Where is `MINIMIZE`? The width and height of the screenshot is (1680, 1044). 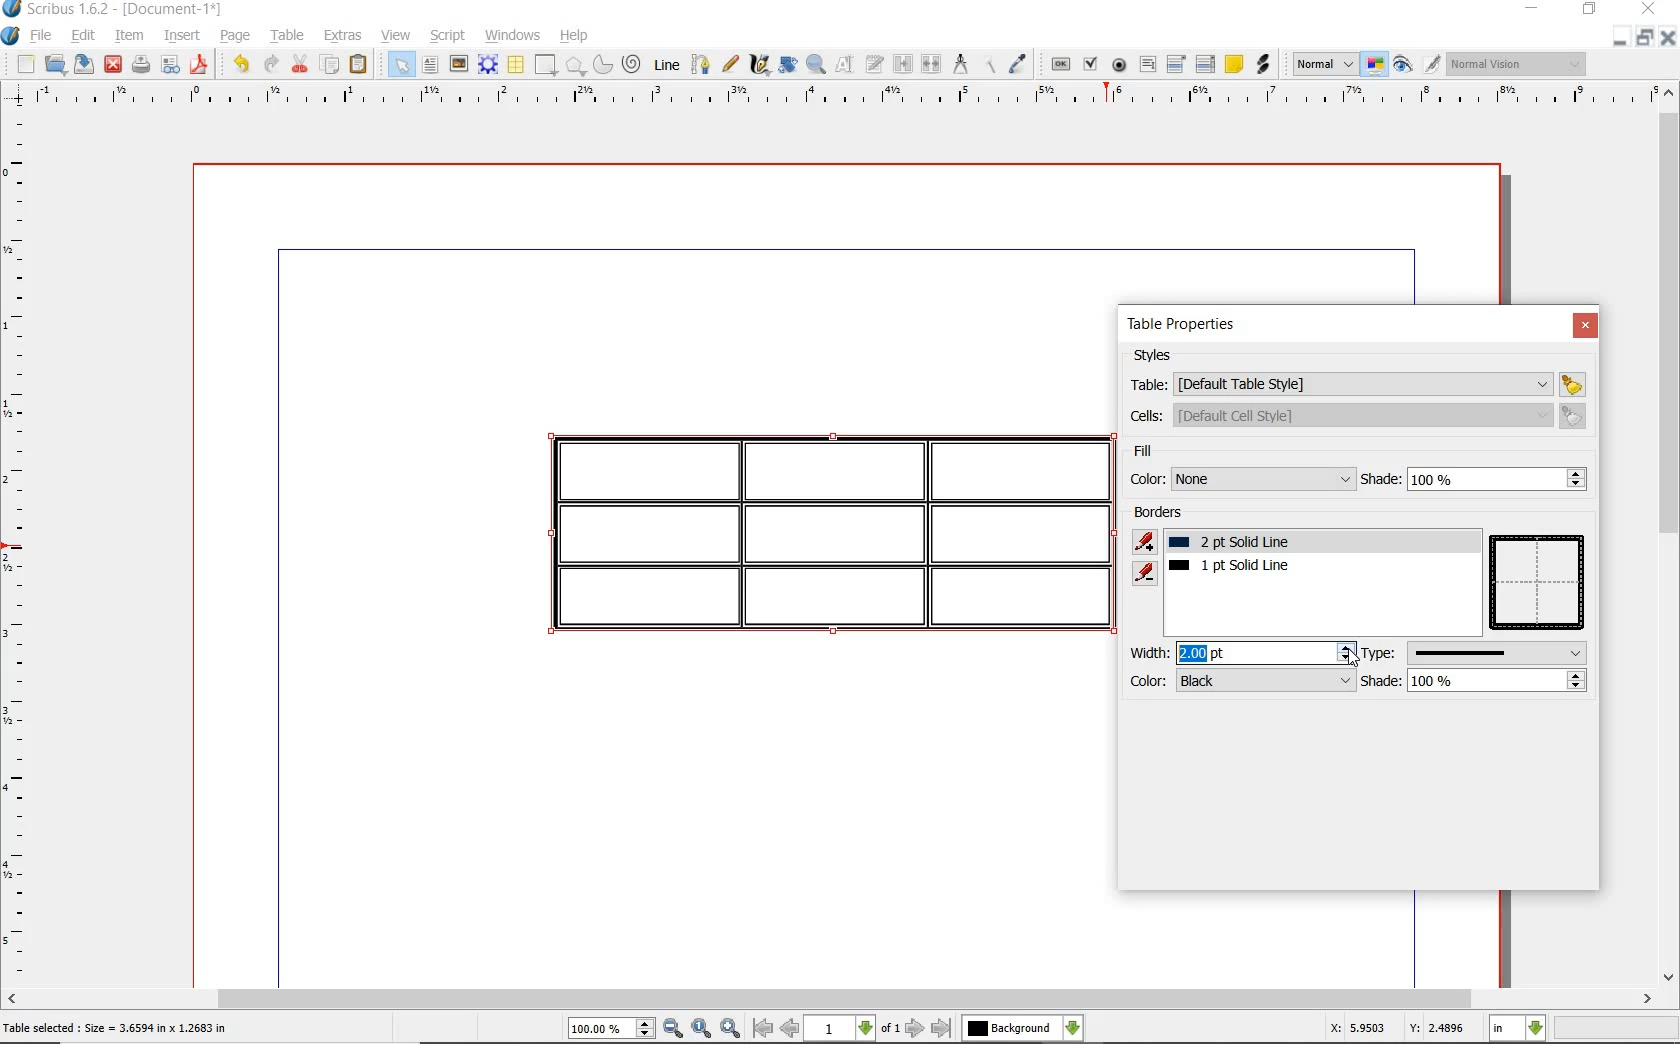 MINIMIZE is located at coordinates (1531, 9).